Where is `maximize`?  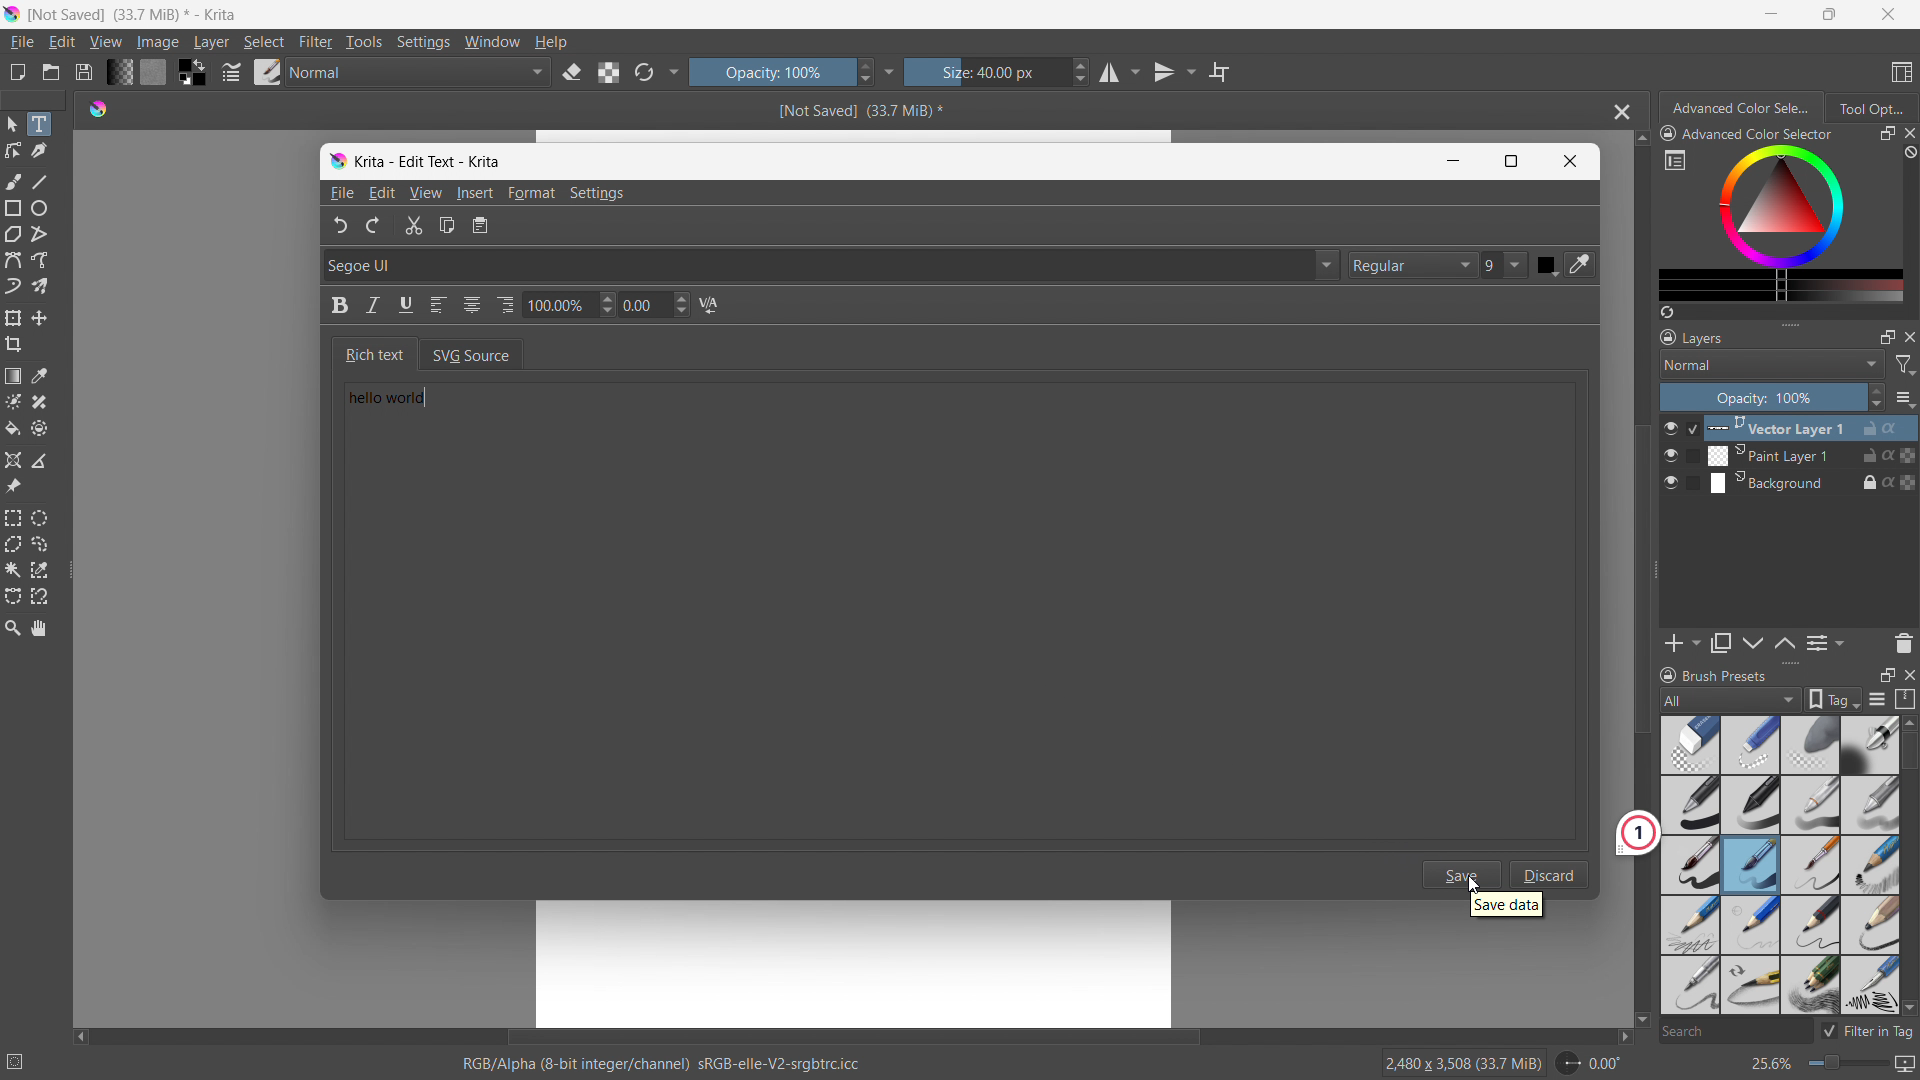 maximize is located at coordinates (1826, 14).